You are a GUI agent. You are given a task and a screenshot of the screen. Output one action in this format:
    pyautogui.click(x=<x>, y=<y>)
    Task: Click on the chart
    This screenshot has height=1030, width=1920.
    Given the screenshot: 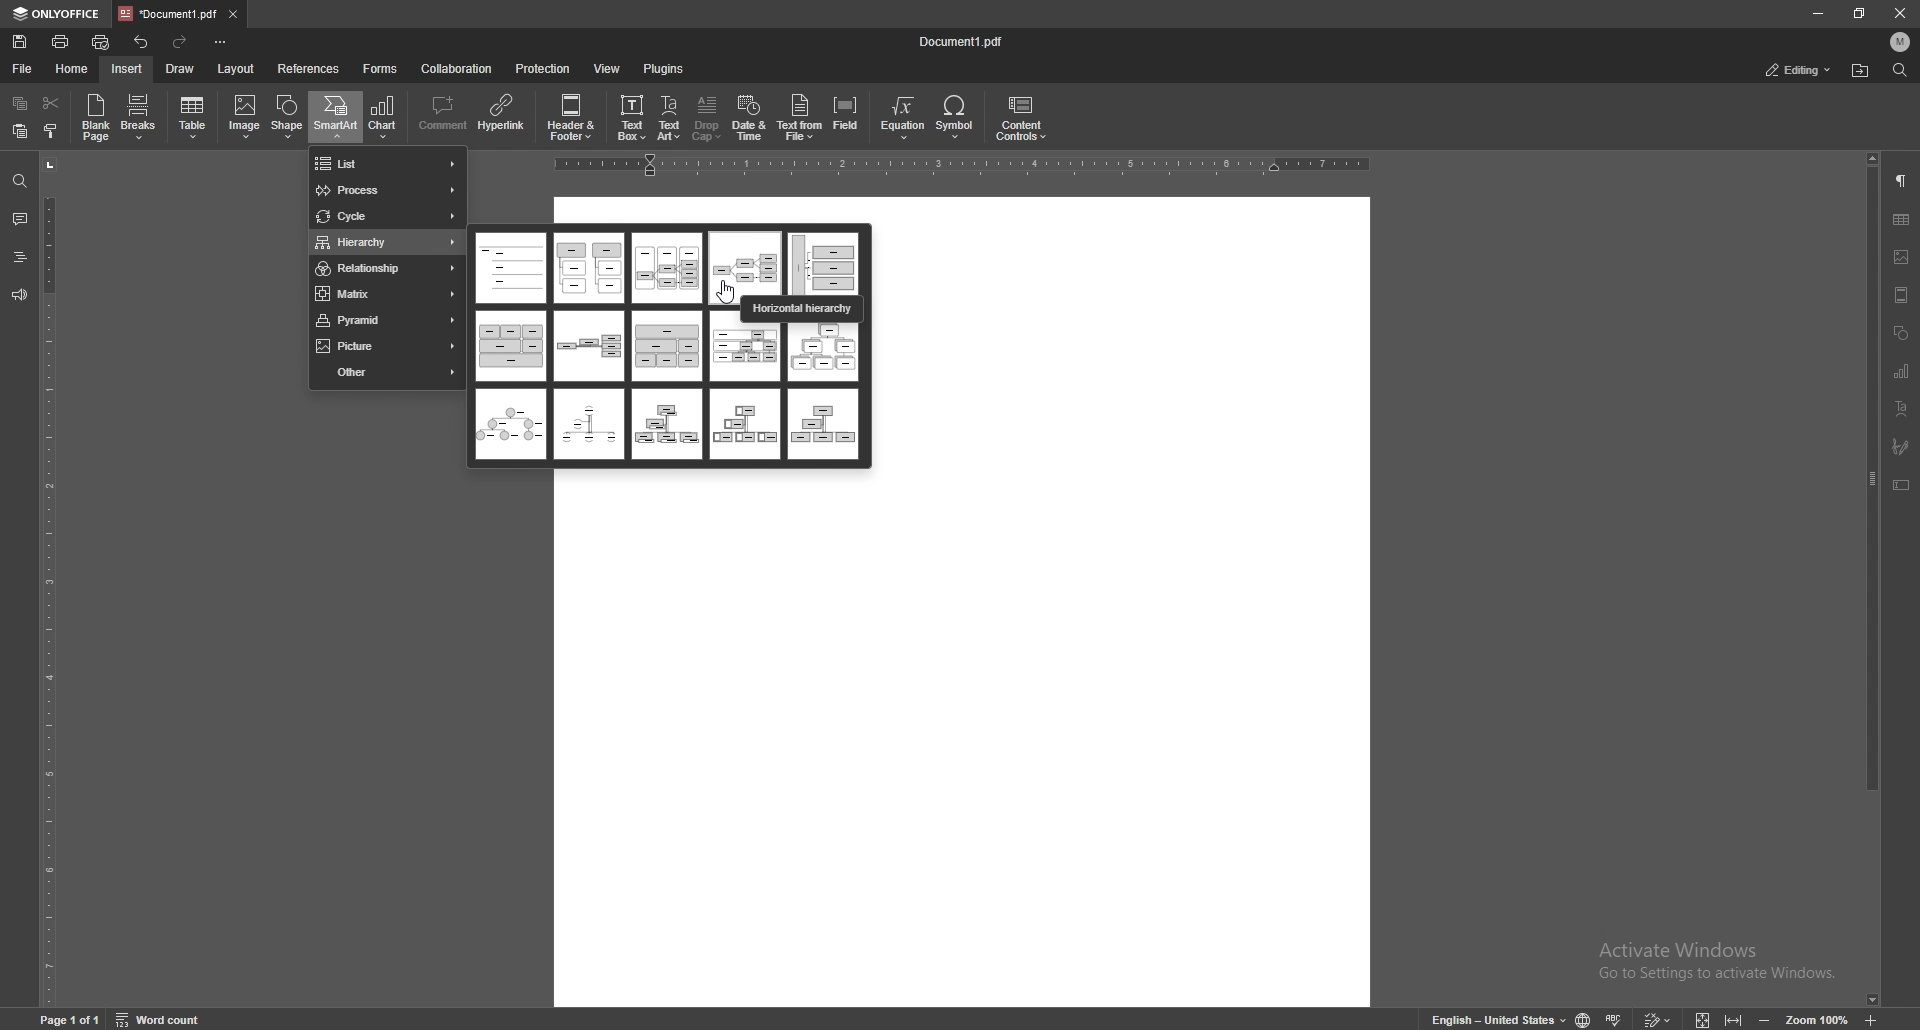 What is the action you would take?
    pyautogui.click(x=1903, y=370)
    